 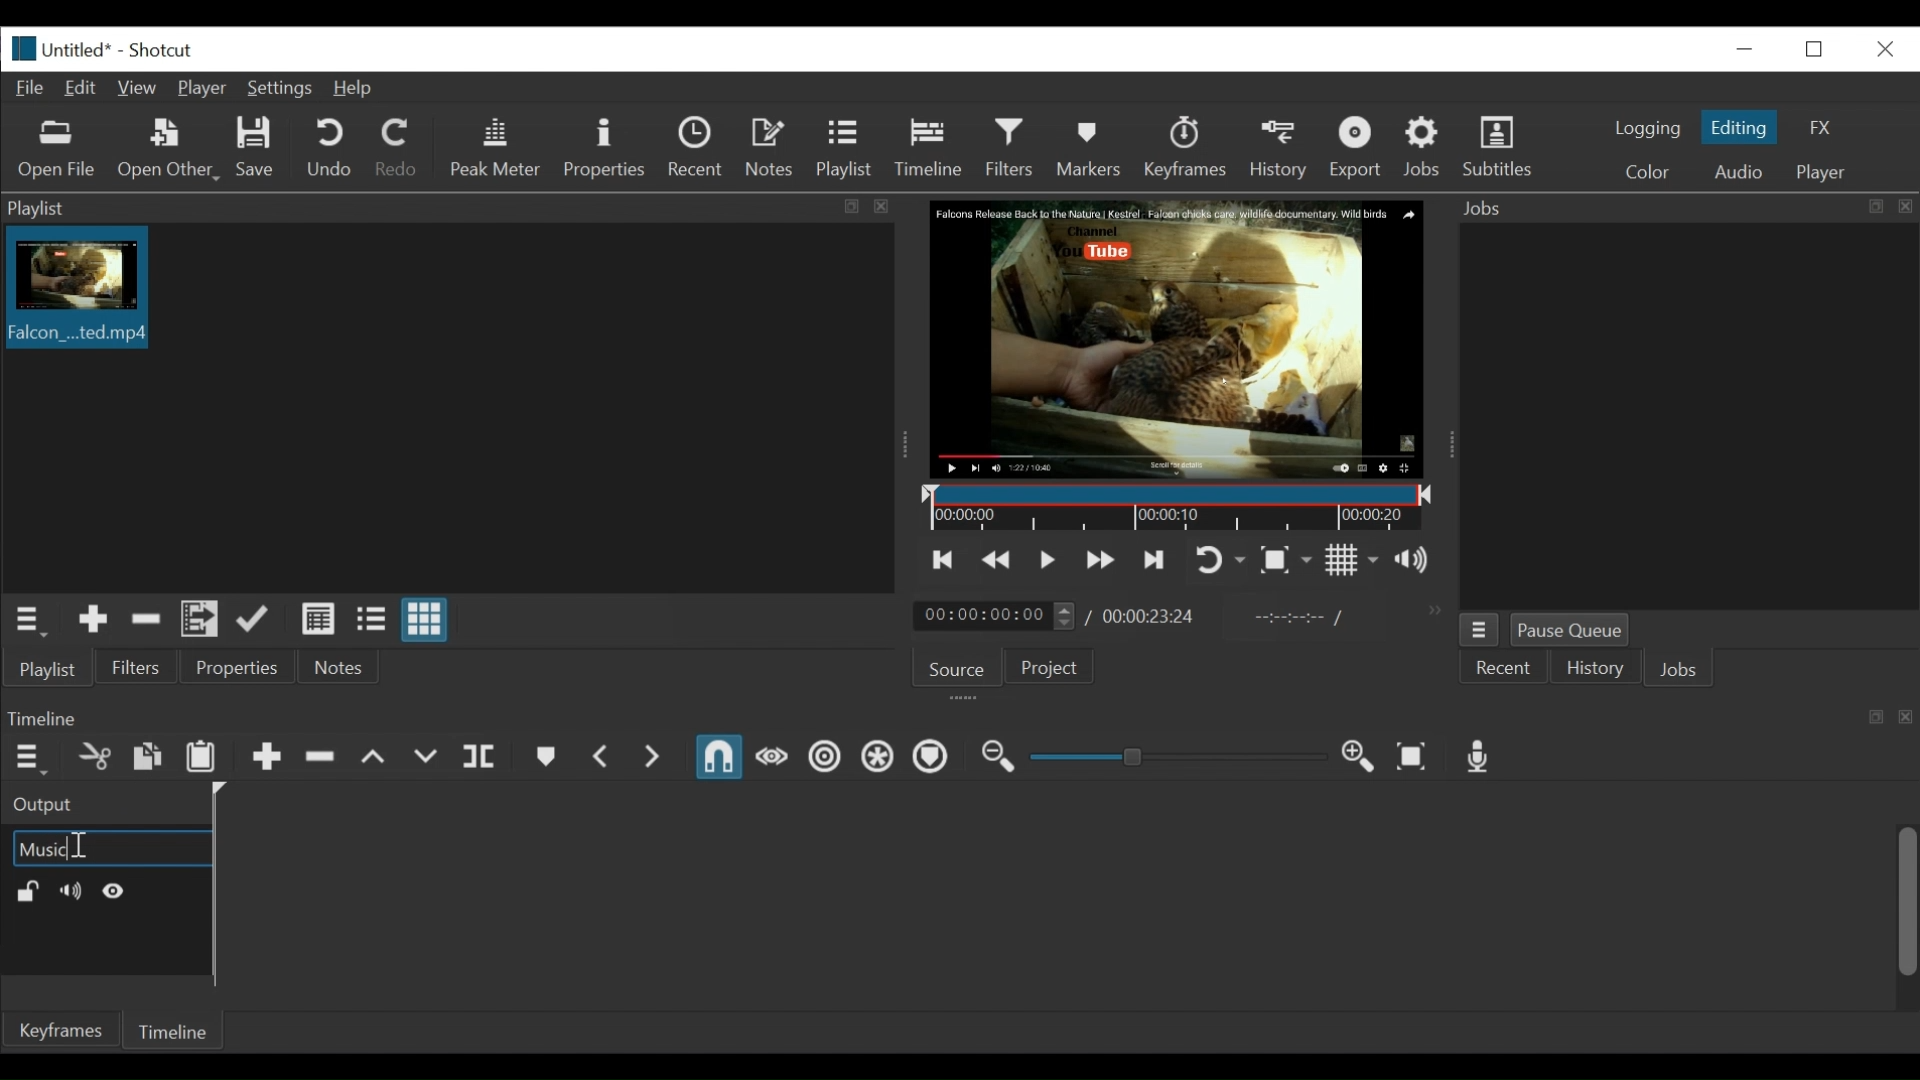 I want to click on Export, so click(x=1357, y=149).